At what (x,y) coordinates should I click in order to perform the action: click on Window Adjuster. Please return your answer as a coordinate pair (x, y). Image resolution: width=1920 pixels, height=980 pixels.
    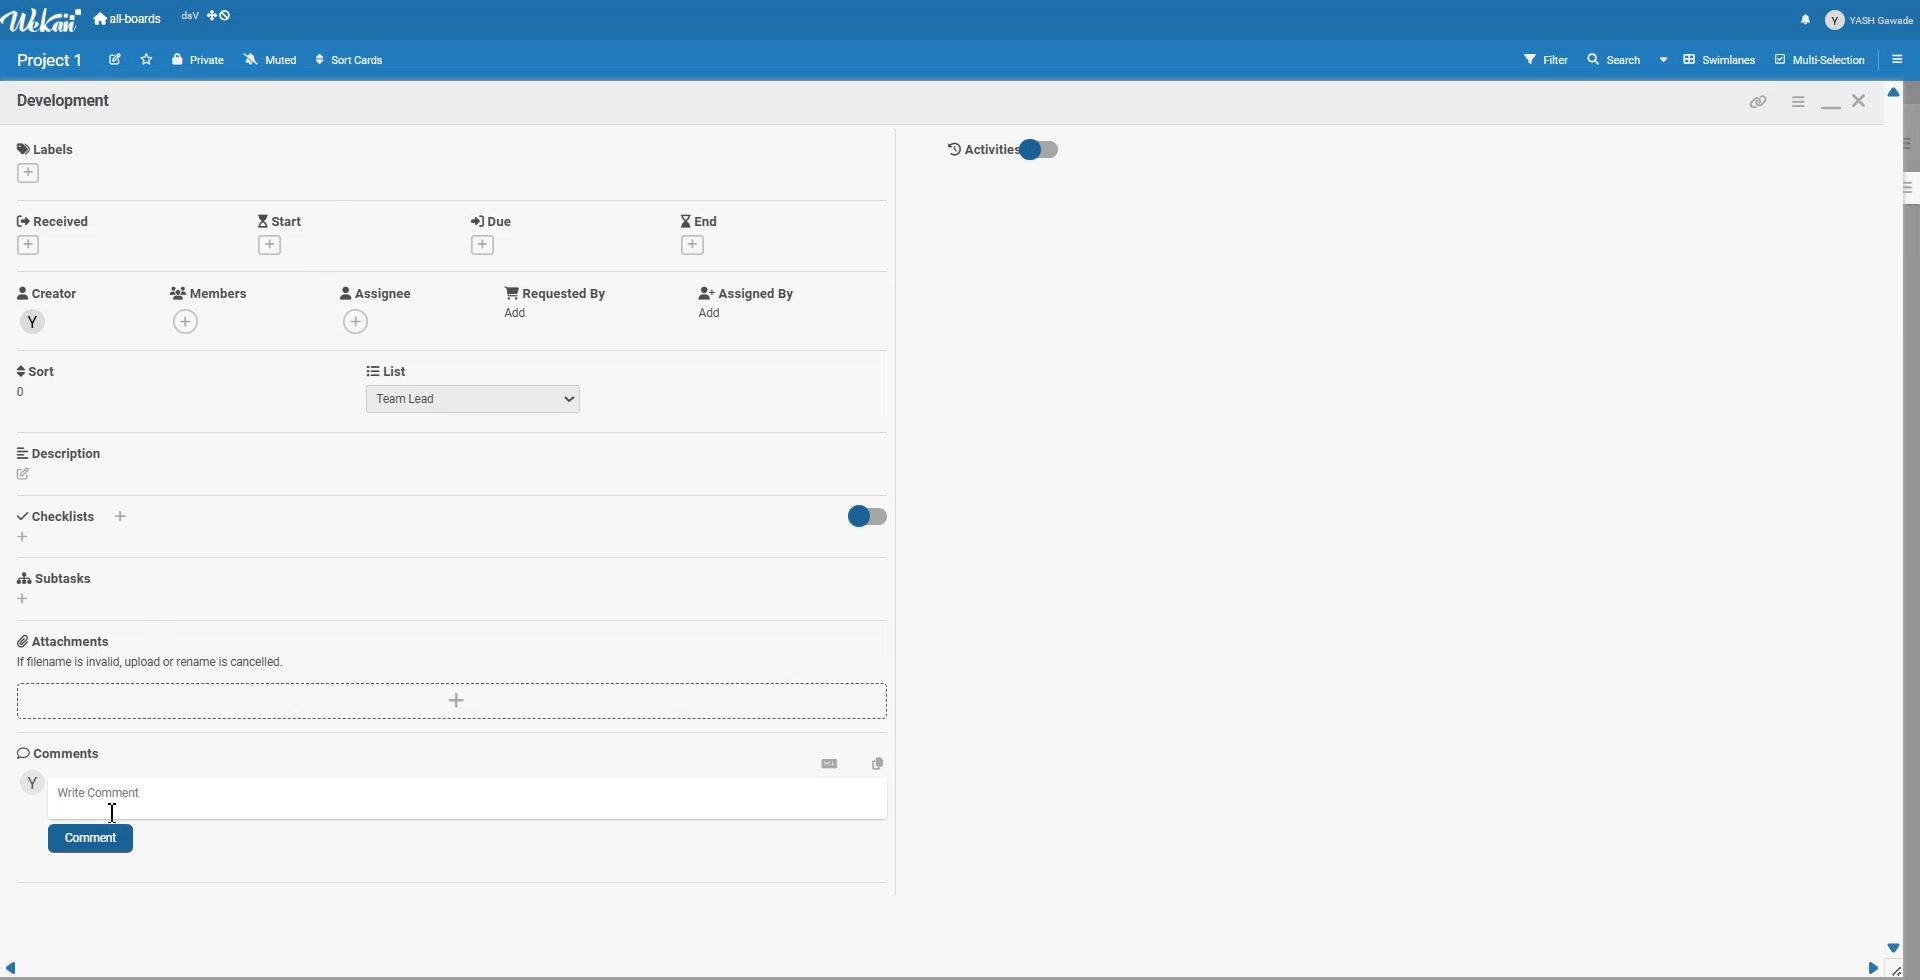
    Looking at the image, I should click on (1901, 970).